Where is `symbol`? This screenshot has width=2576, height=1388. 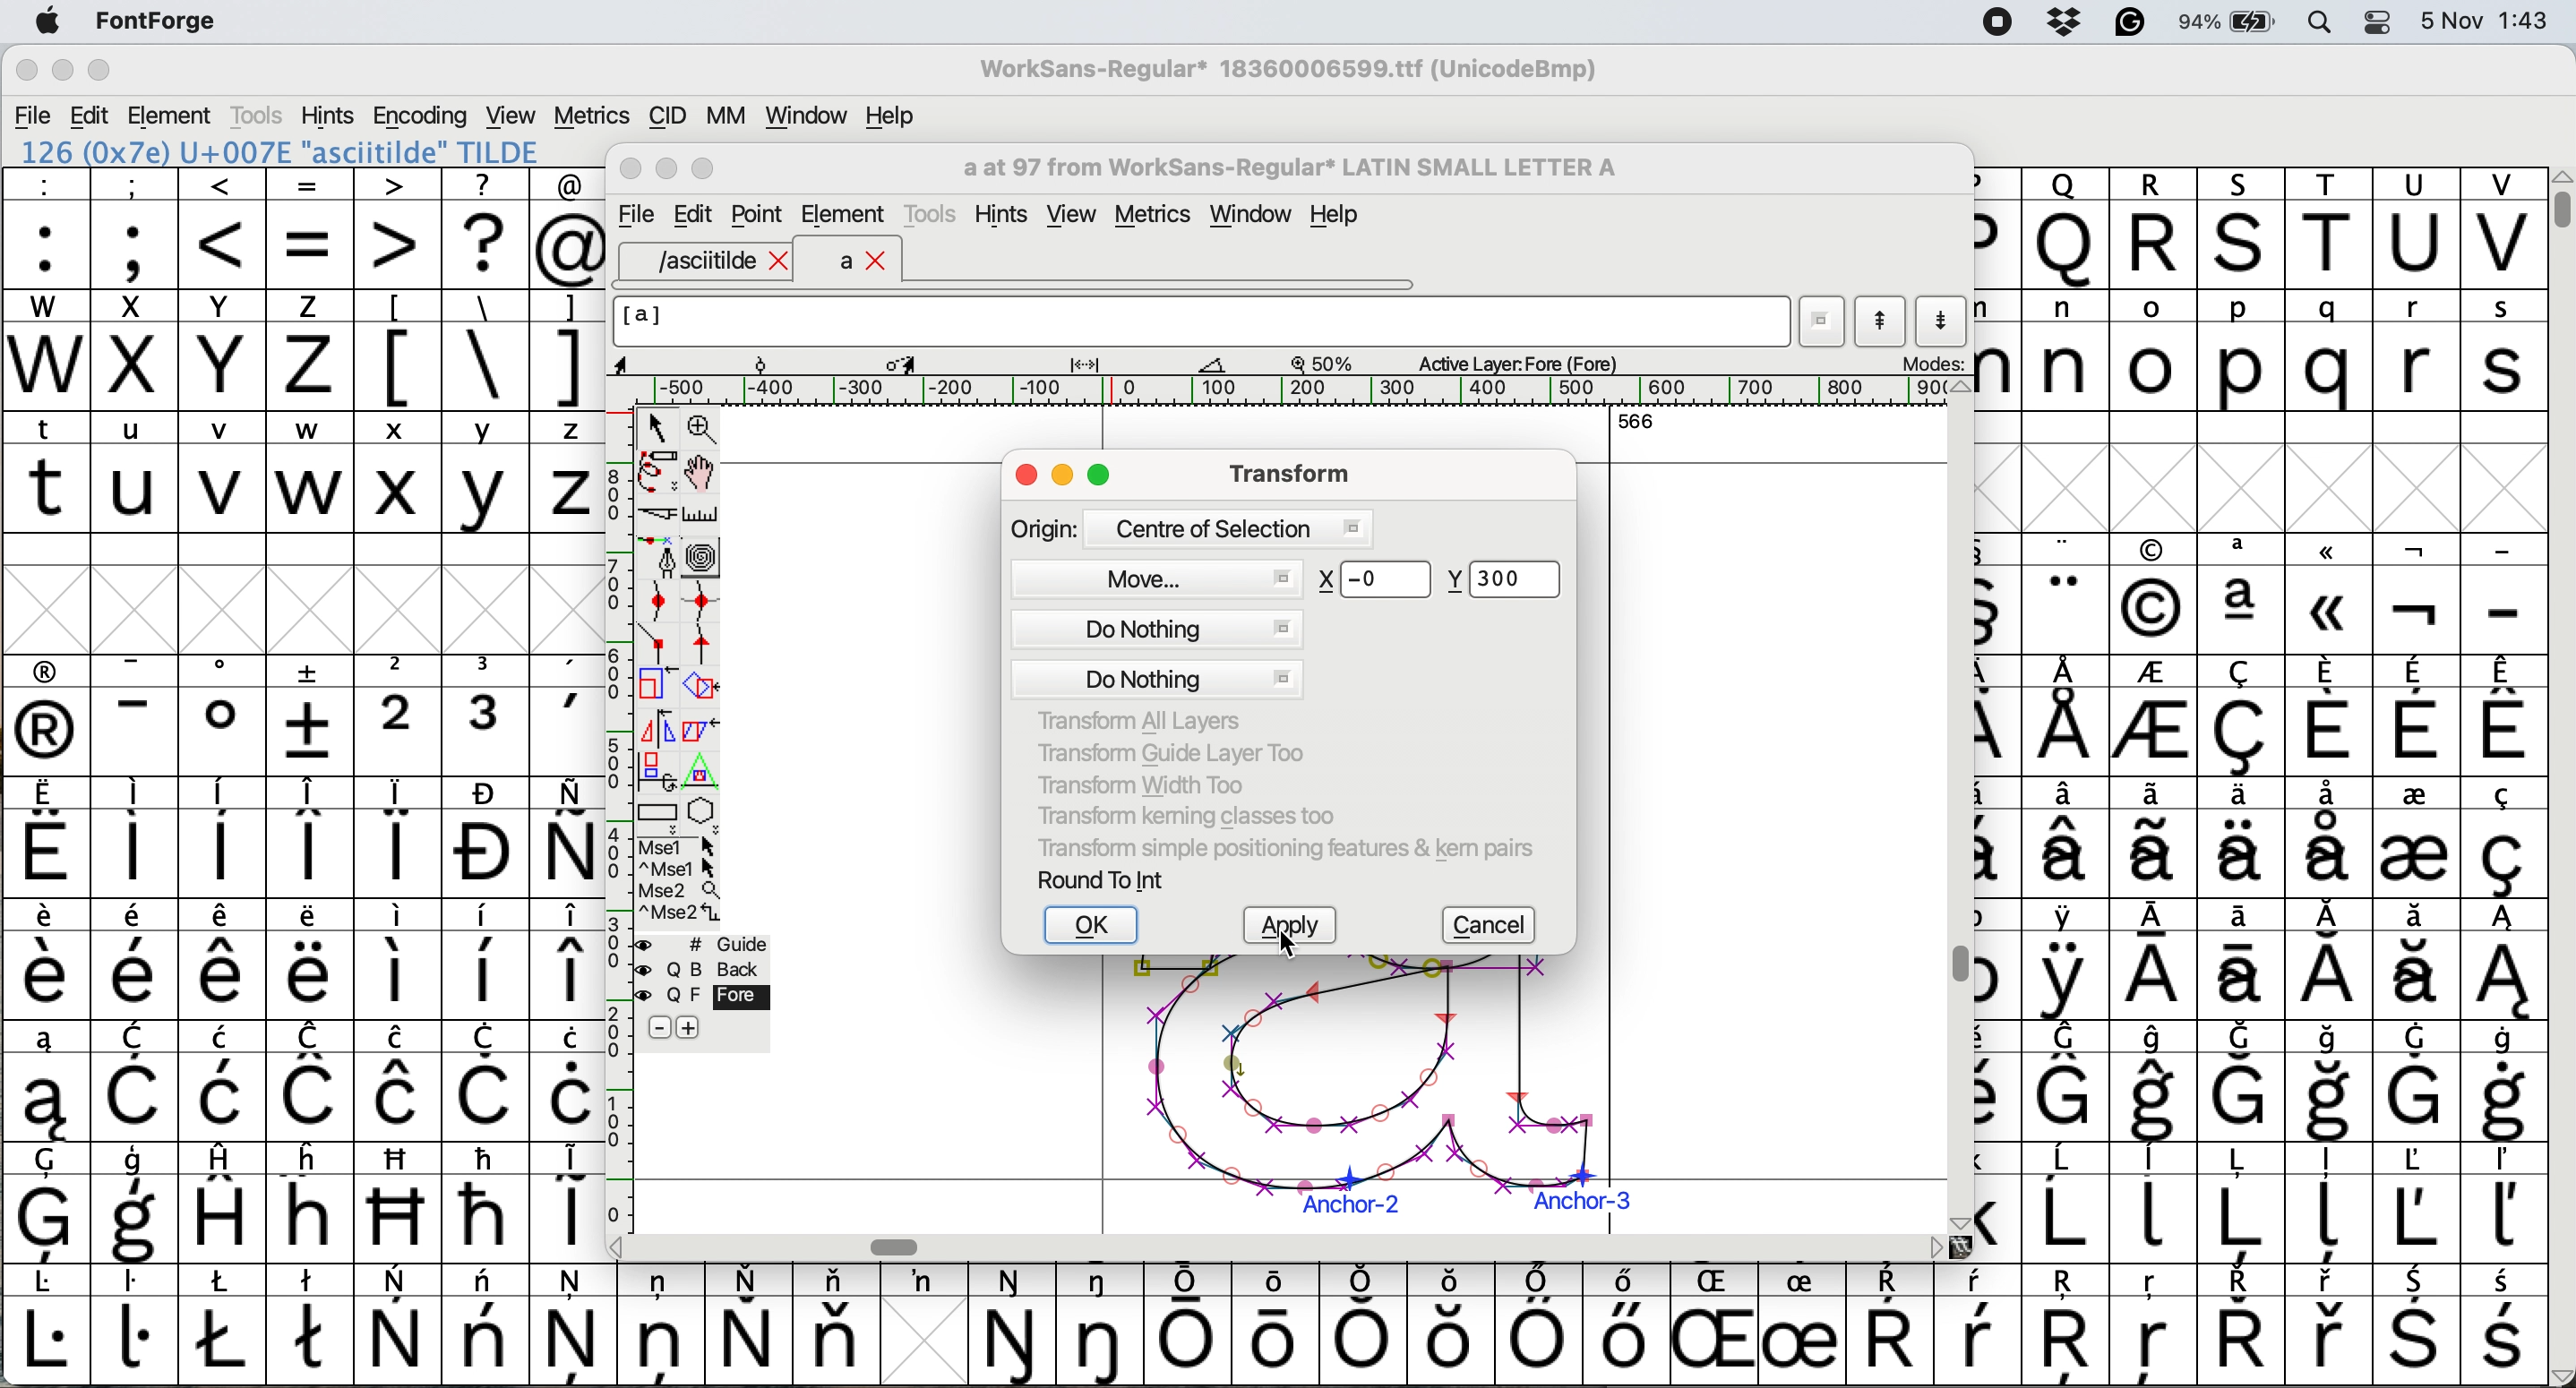 symbol is located at coordinates (397, 1081).